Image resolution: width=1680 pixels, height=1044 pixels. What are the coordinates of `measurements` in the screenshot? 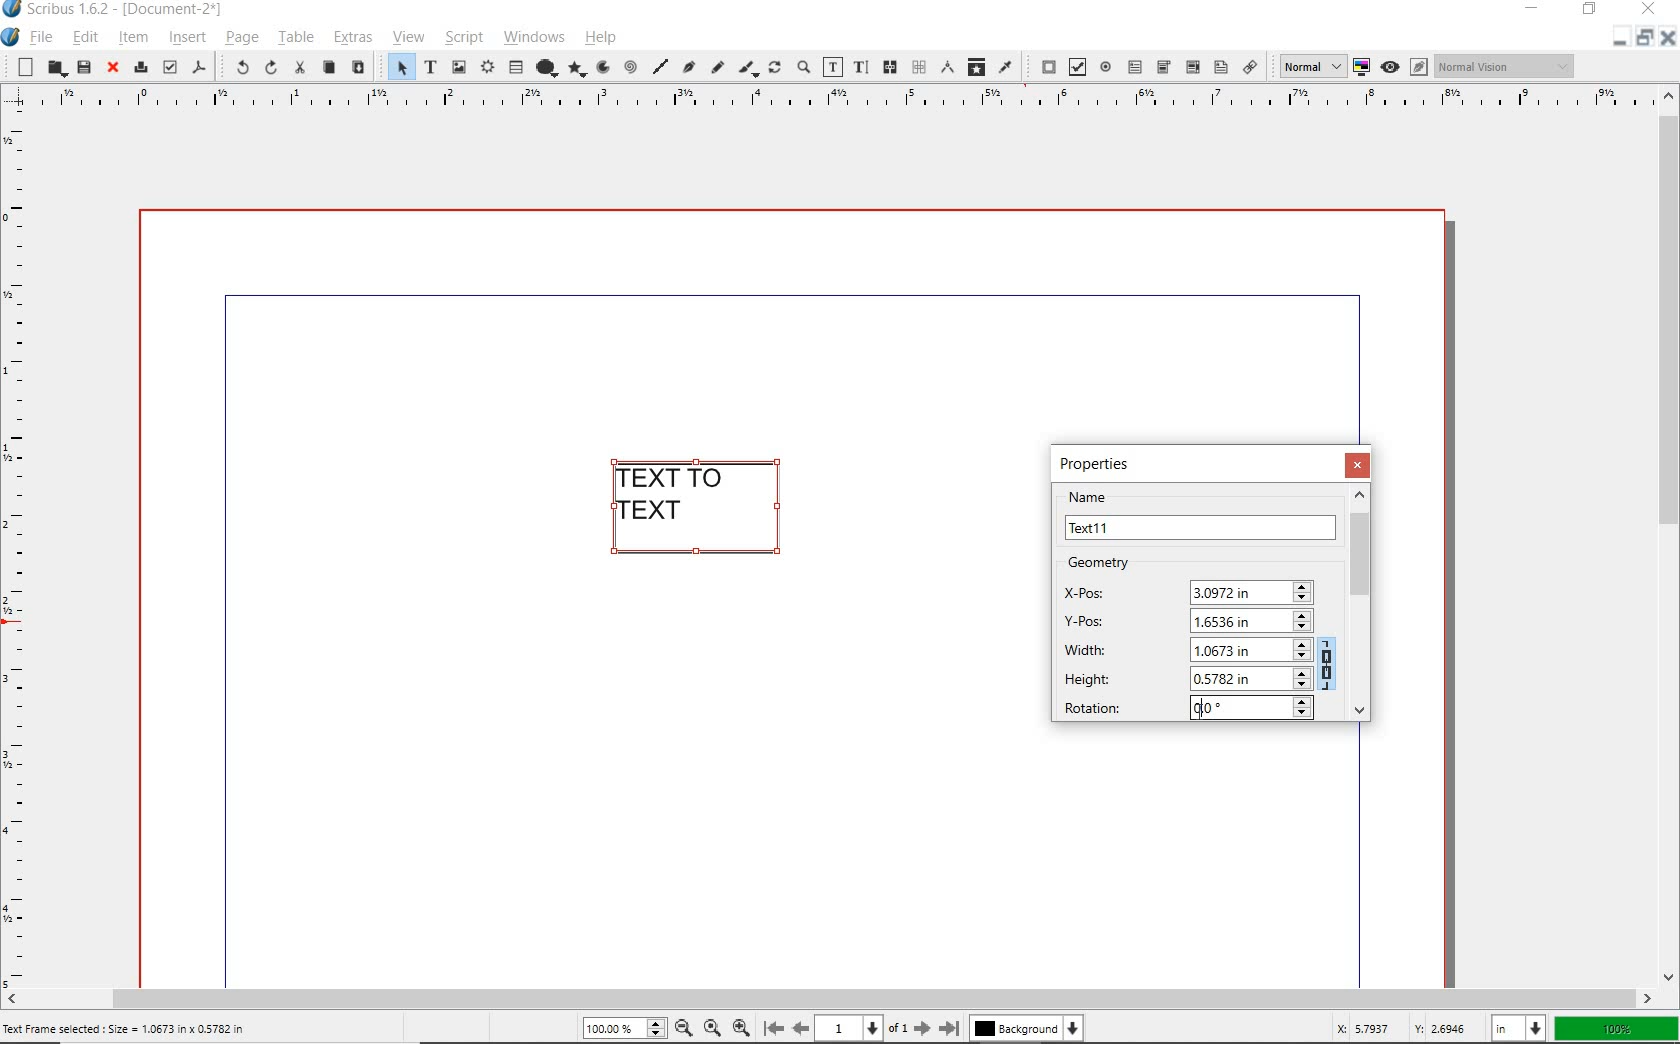 It's located at (948, 69).